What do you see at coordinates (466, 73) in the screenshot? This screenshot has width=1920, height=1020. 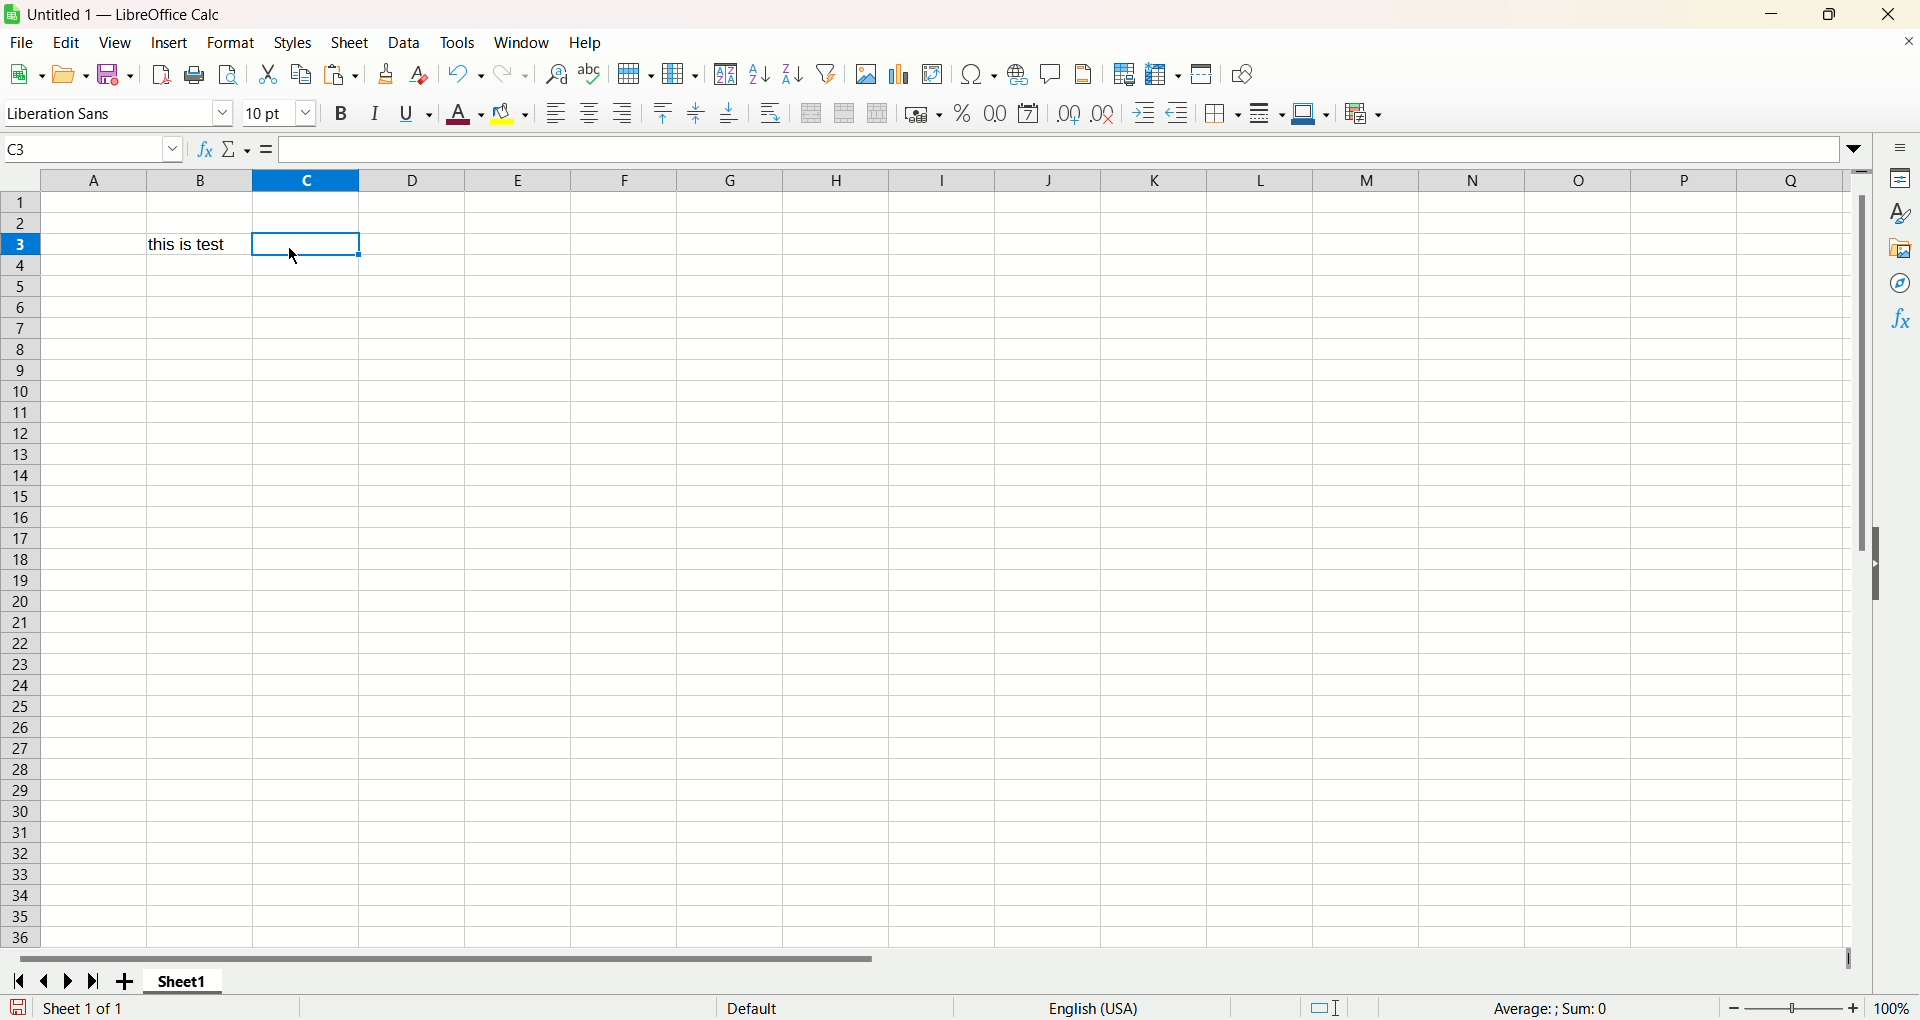 I see `undo` at bounding box center [466, 73].